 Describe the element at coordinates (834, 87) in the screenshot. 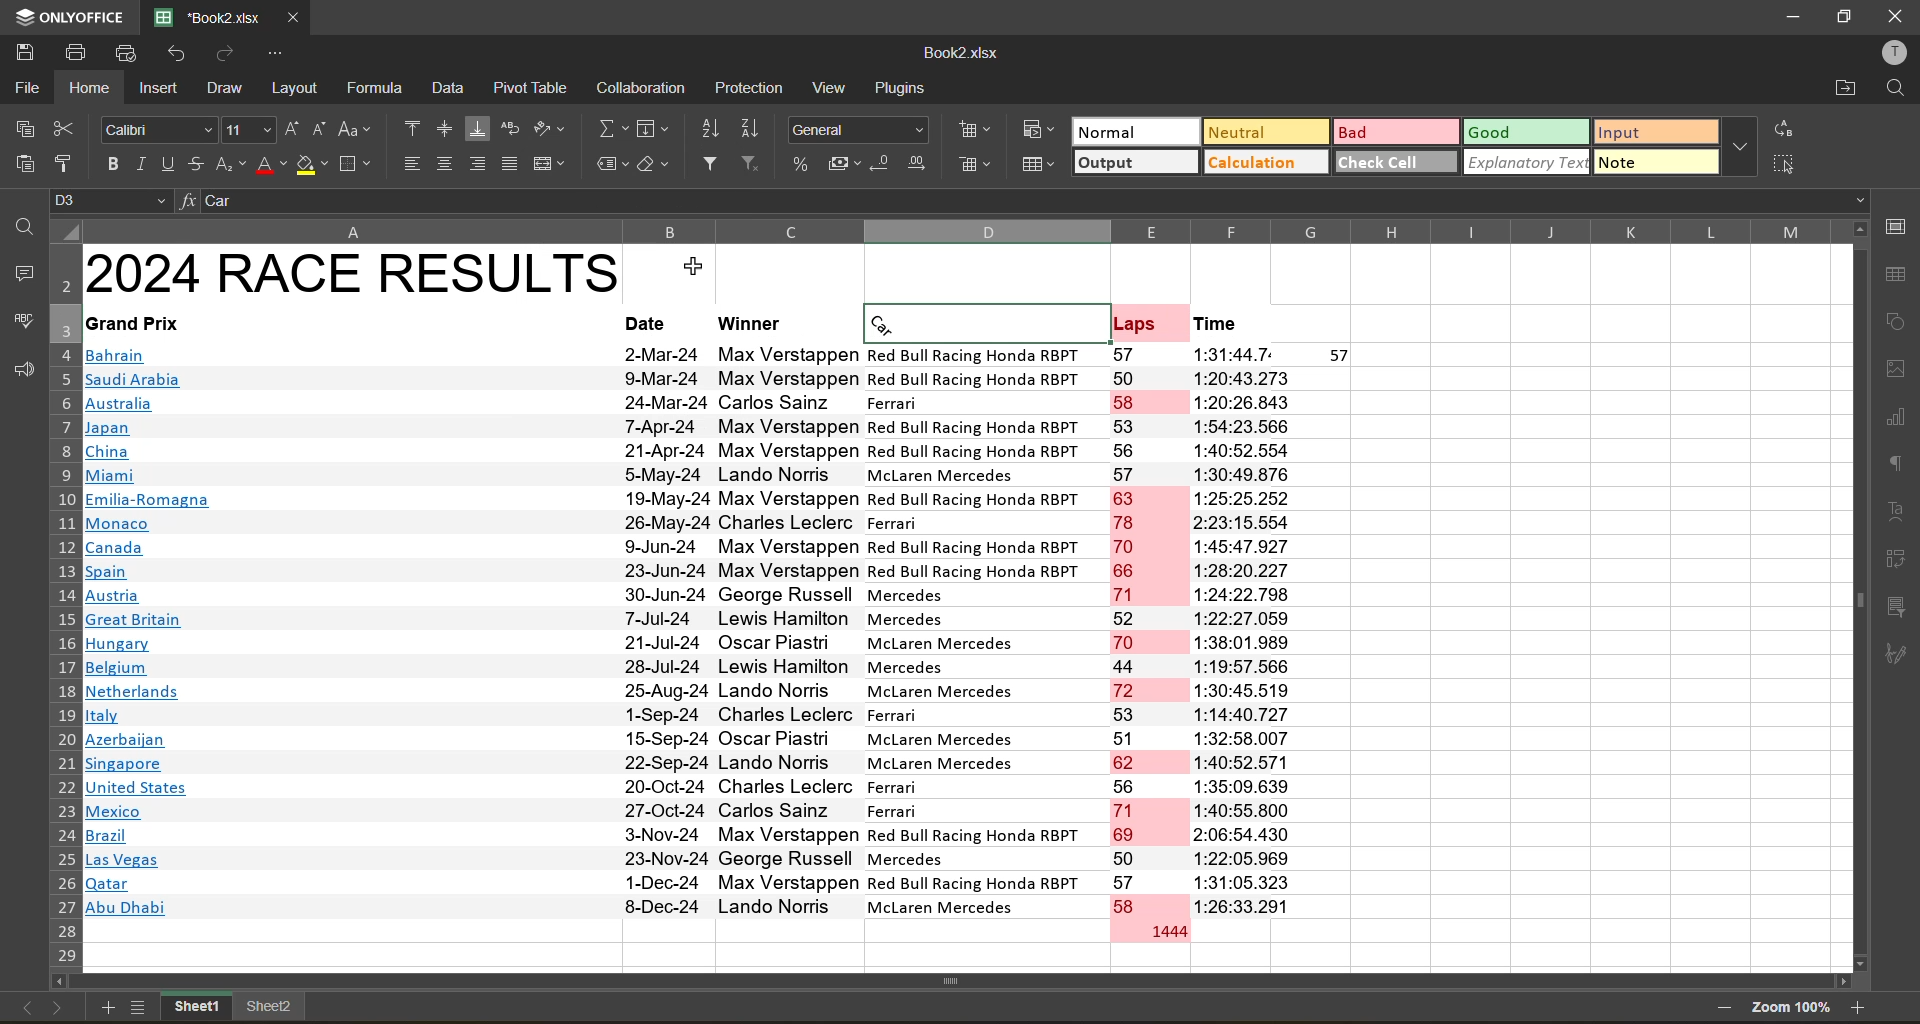

I see `view` at that location.